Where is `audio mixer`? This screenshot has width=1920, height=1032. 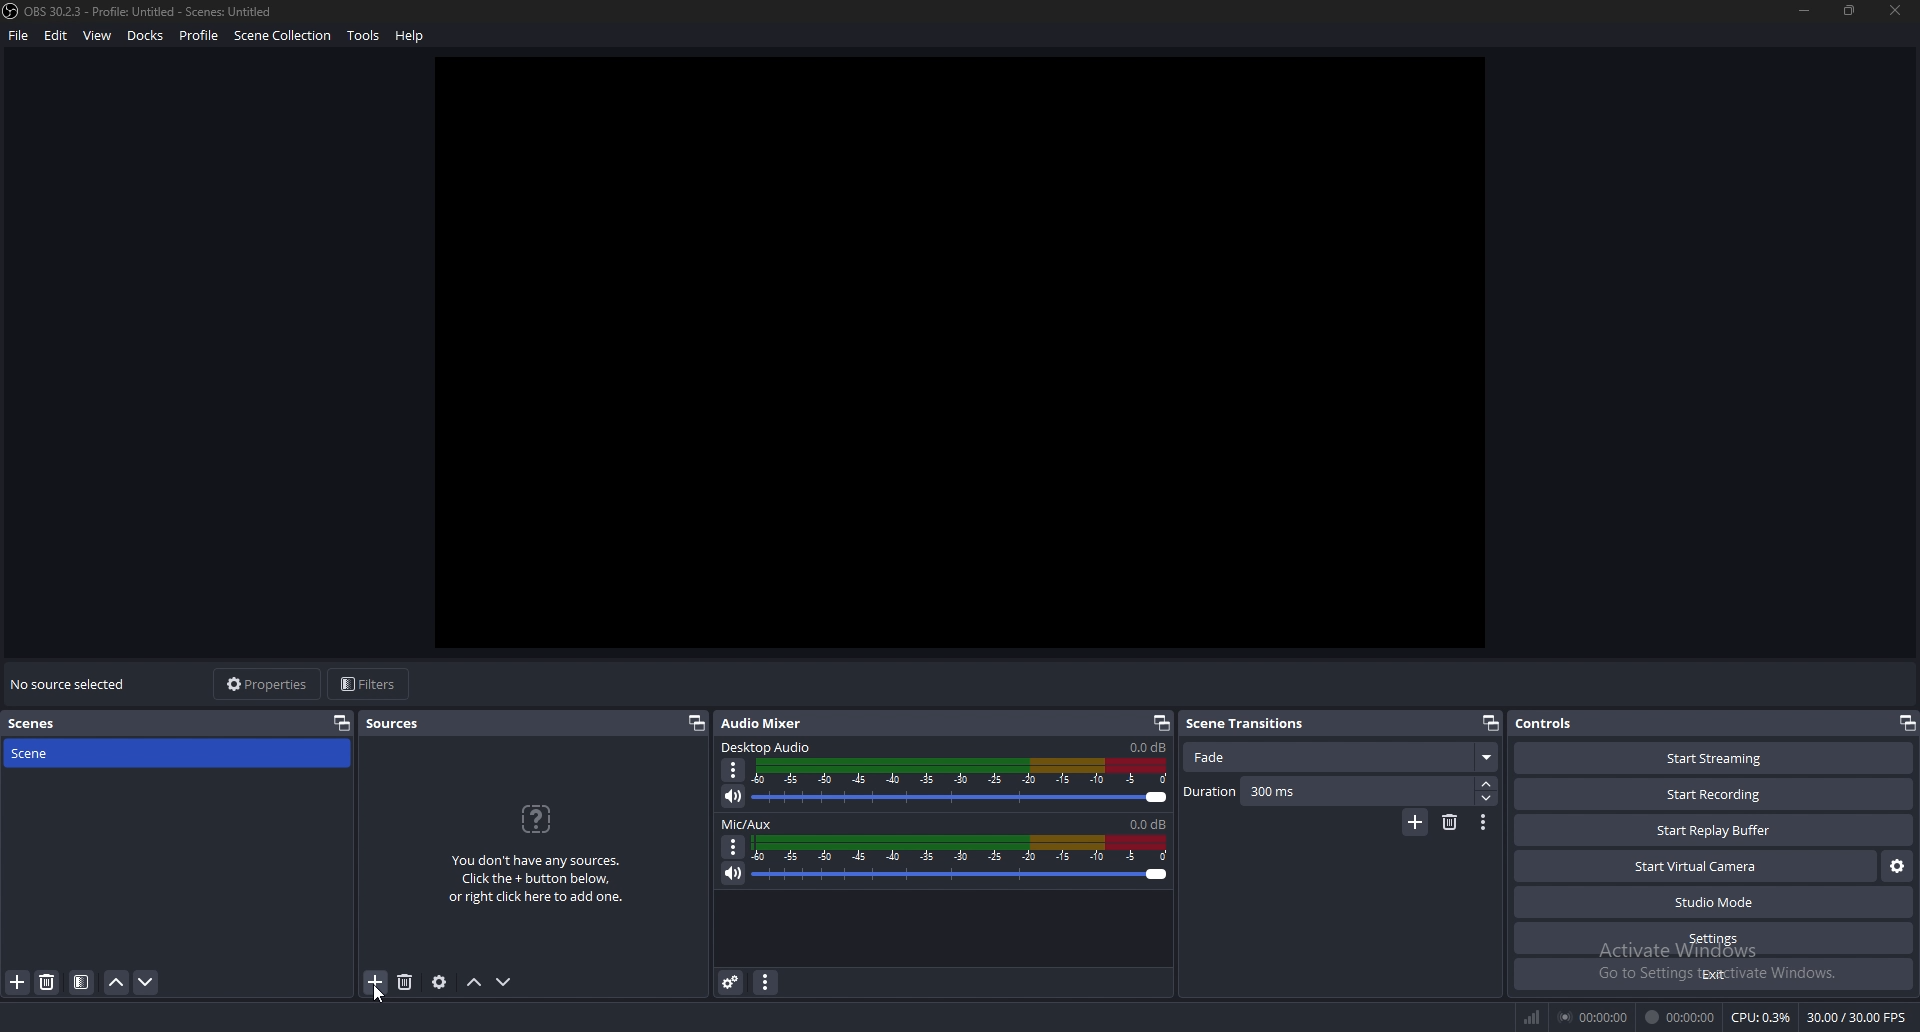
audio mixer is located at coordinates (772, 722).